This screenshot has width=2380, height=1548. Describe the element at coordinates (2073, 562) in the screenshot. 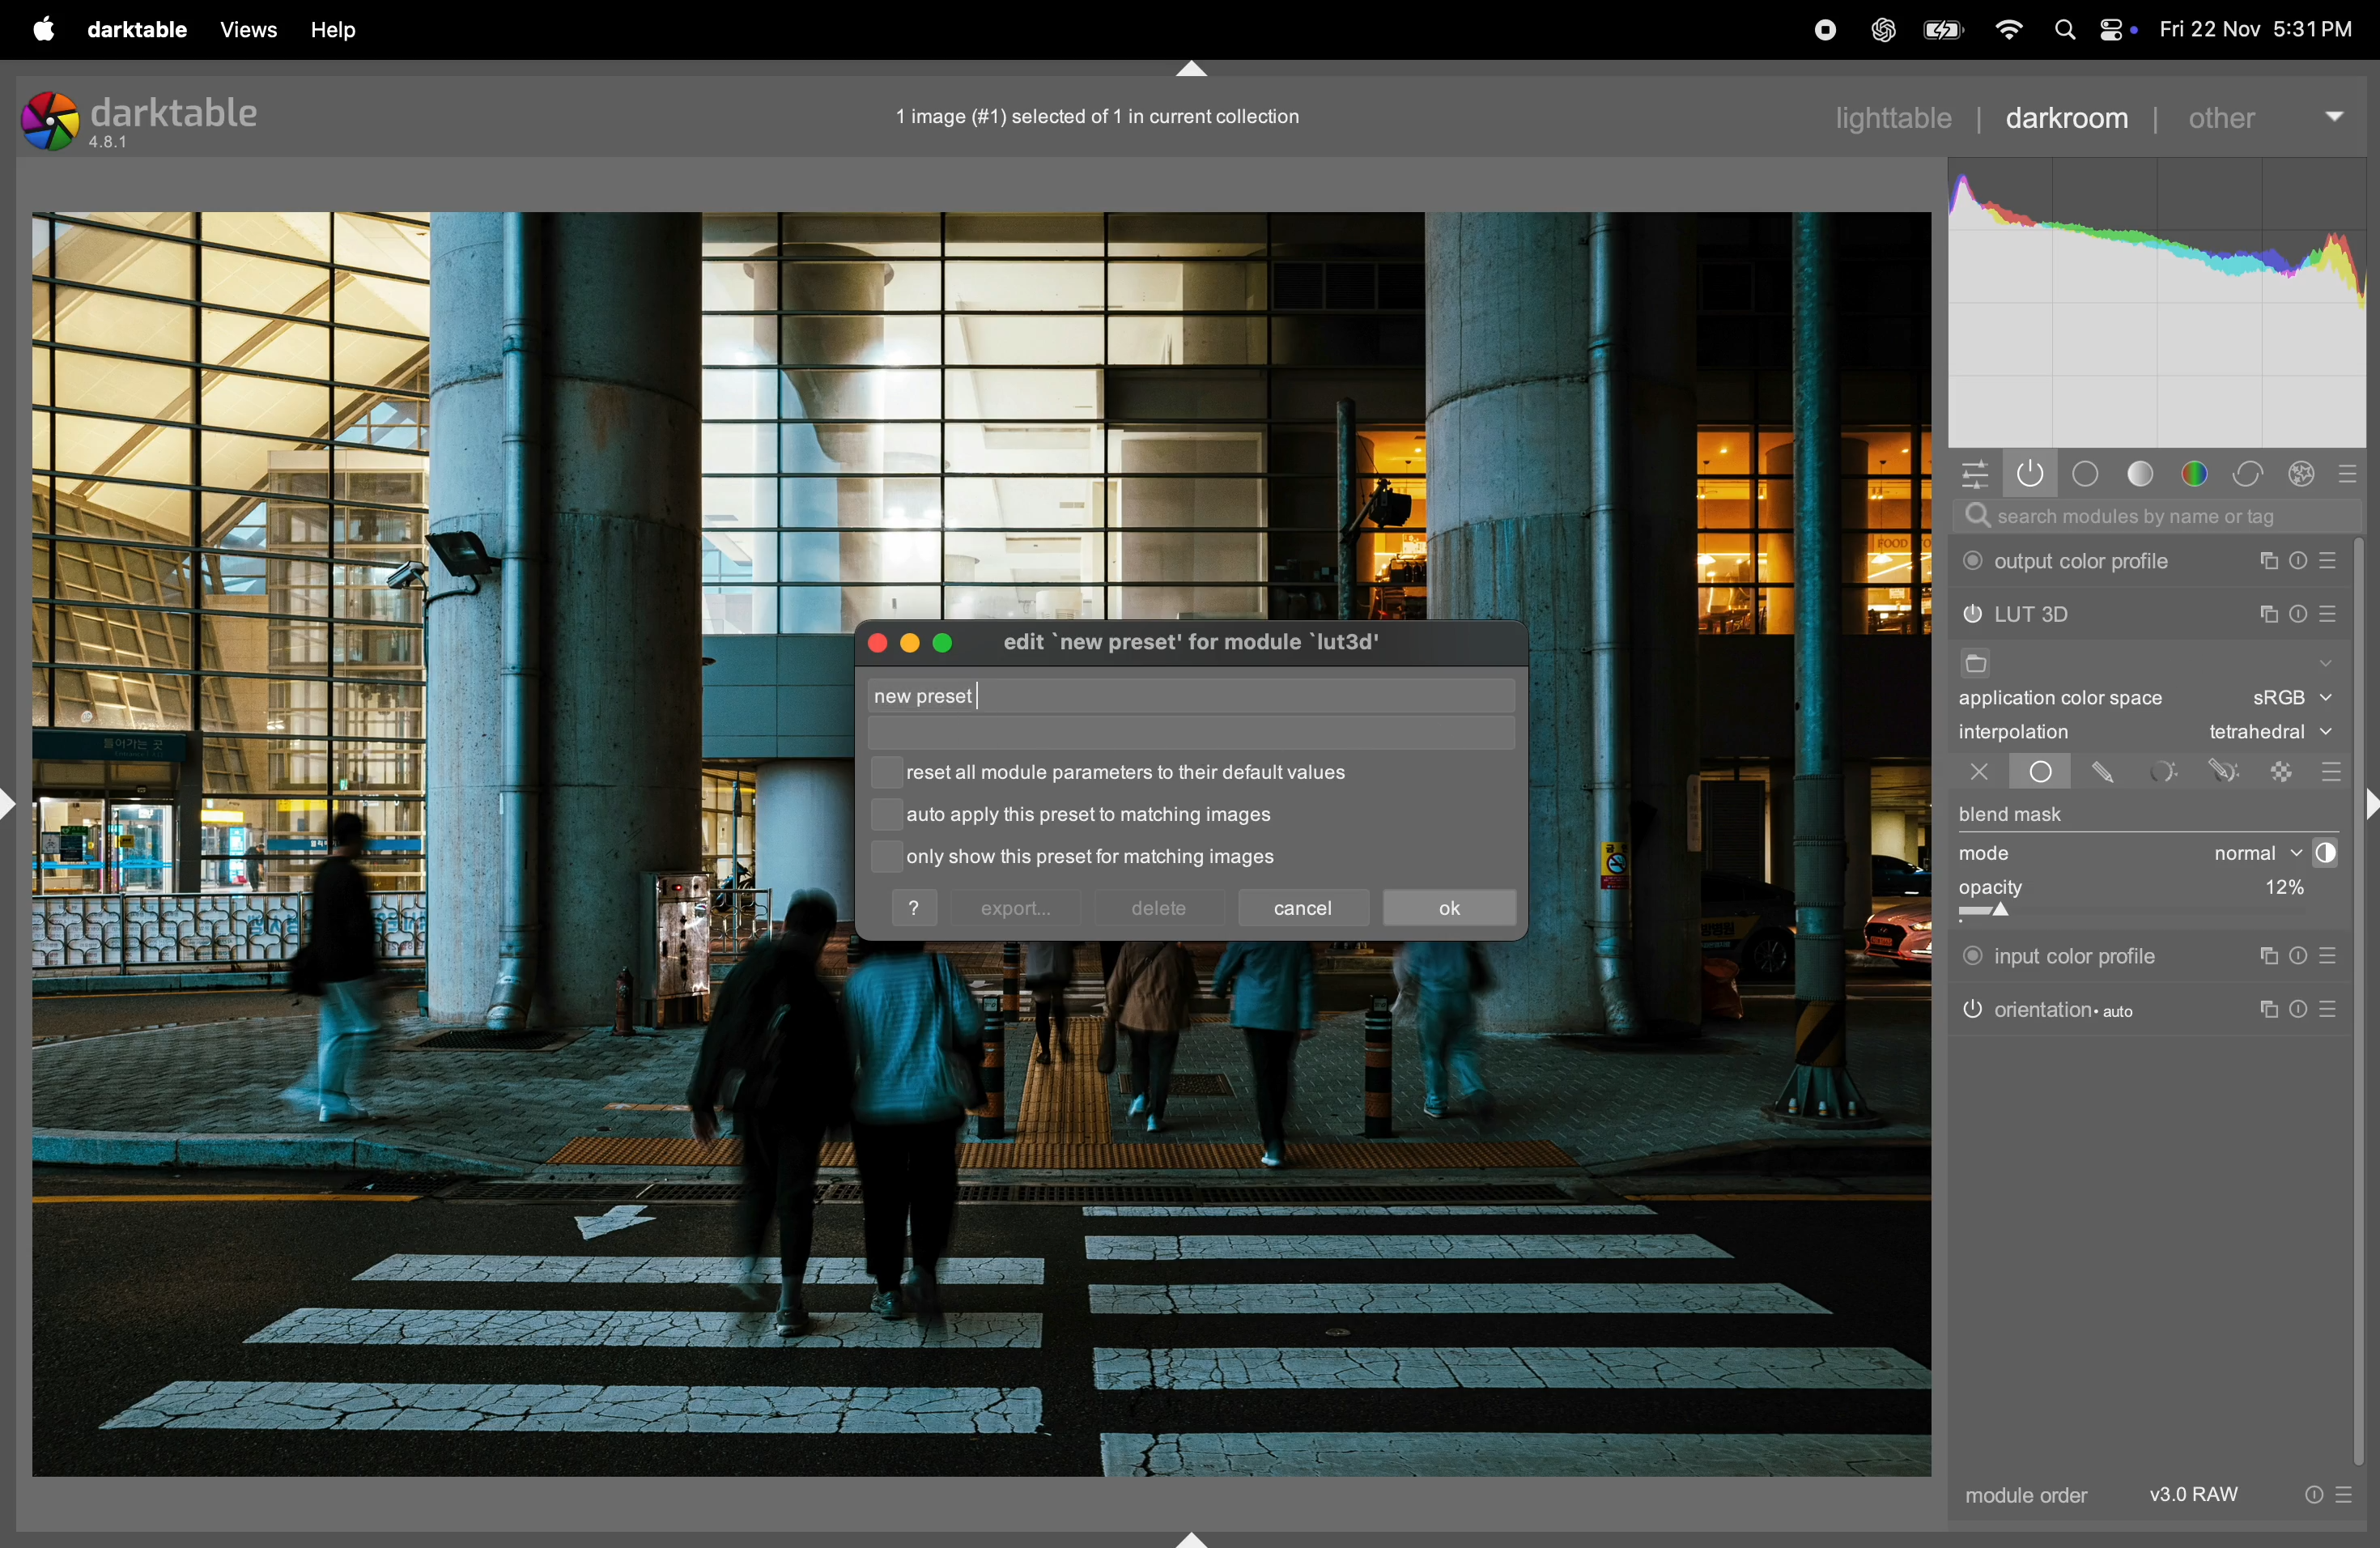

I see `output color profile` at that location.